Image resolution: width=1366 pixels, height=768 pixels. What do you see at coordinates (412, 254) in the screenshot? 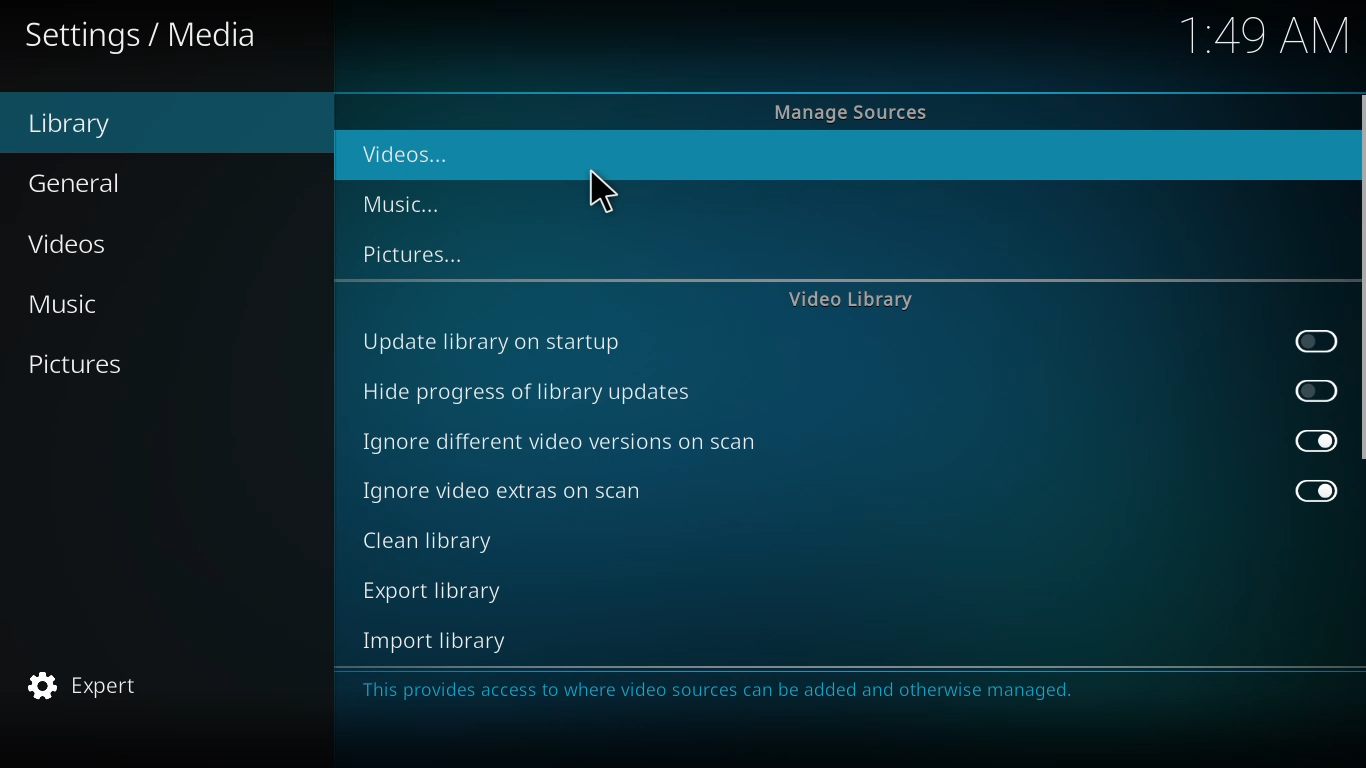
I see `pictures` at bounding box center [412, 254].